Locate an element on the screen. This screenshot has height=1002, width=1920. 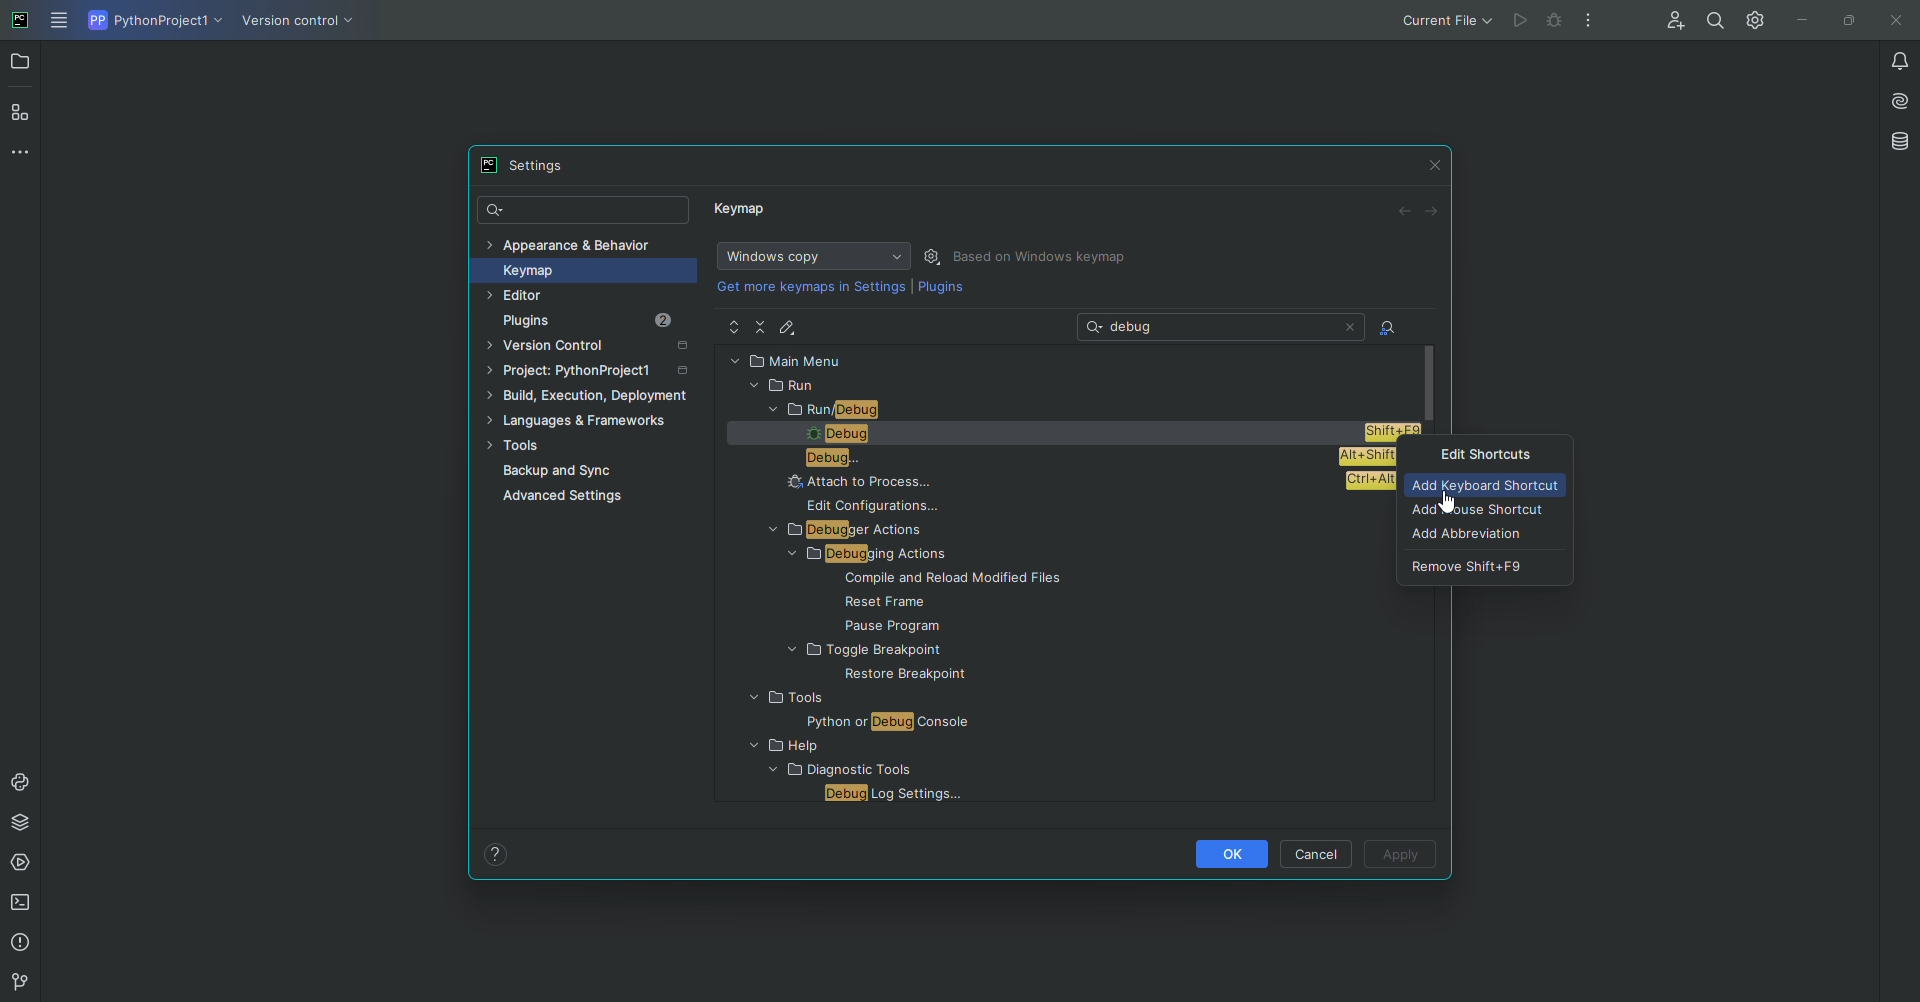
DEBUG  SHIFT+F9 is located at coordinates (1057, 437).